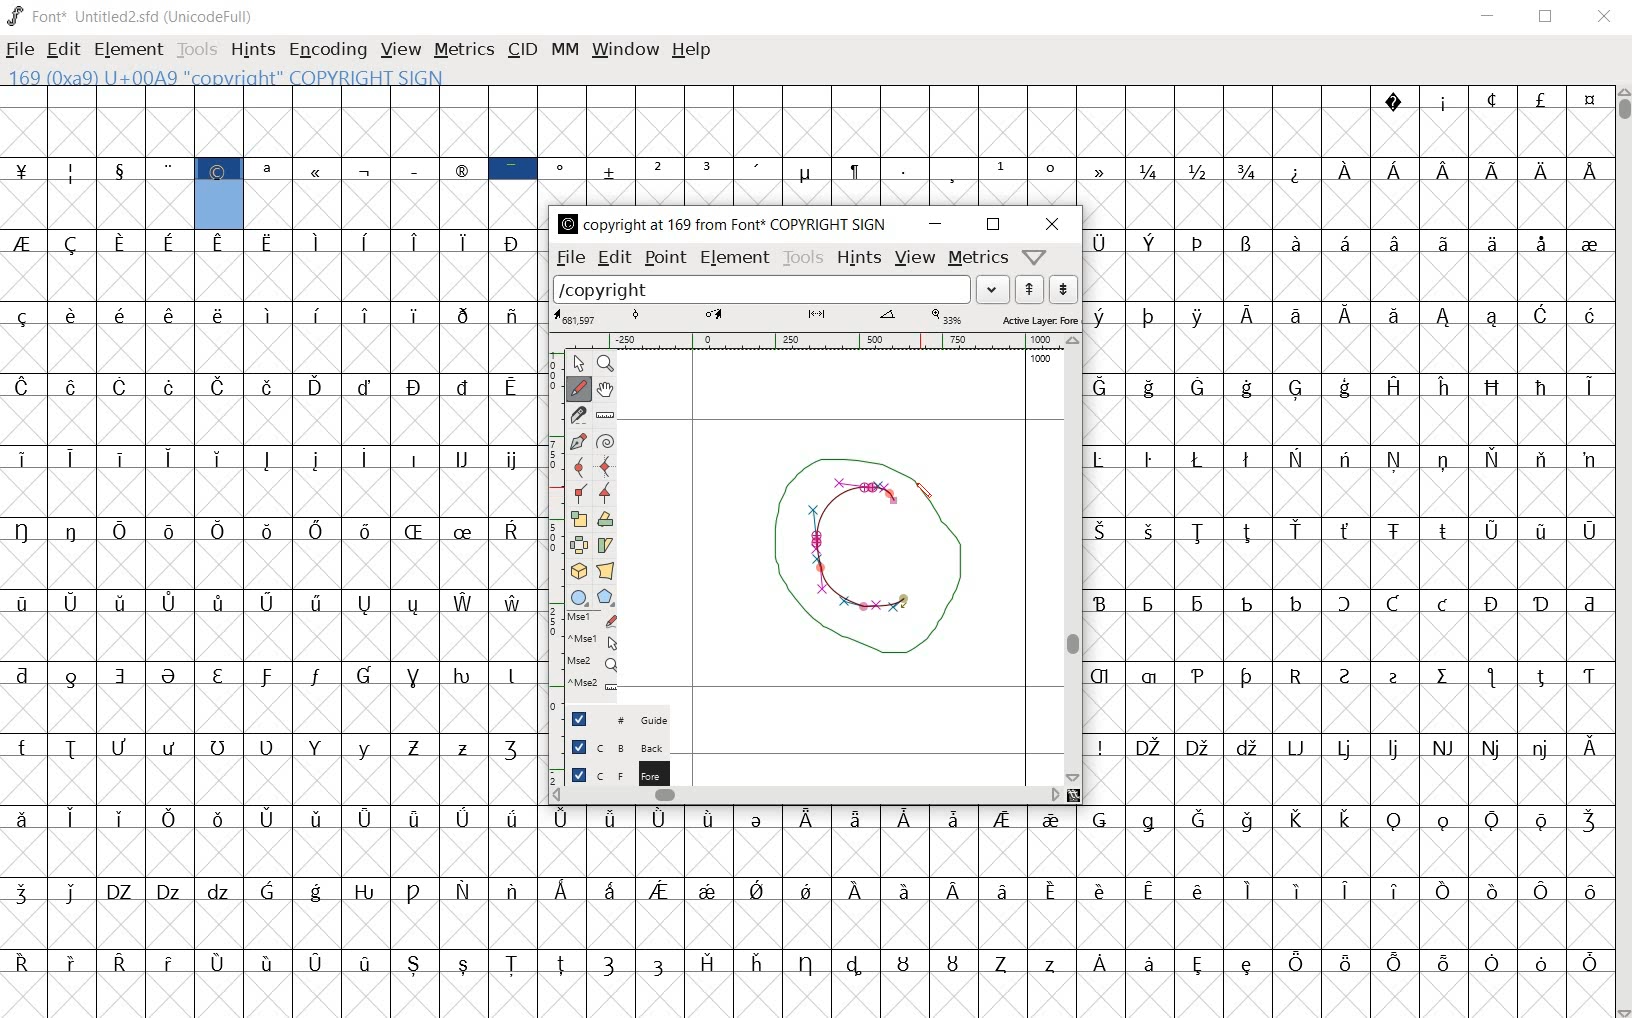  Describe the element at coordinates (870, 564) in the screenshot. I see `designing copyright glyph` at that location.